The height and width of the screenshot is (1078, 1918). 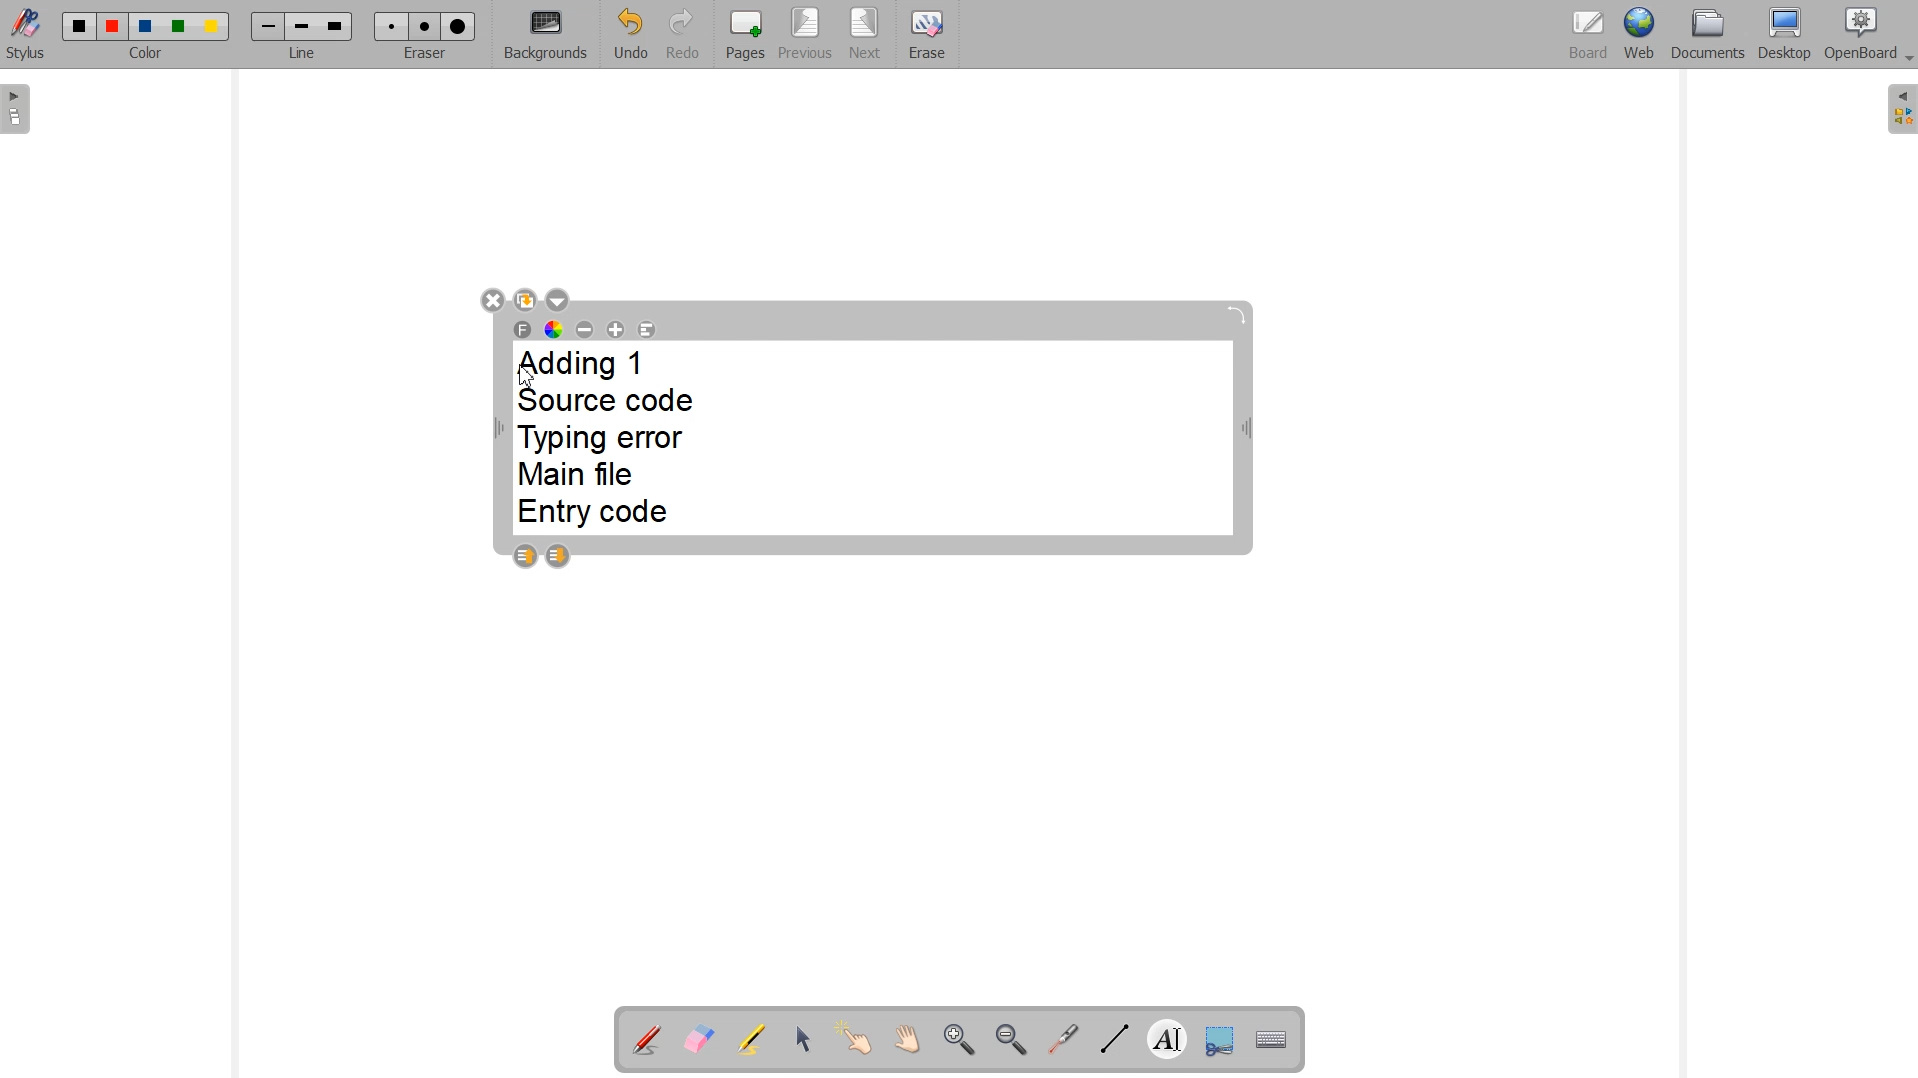 What do you see at coordinates (459, 27) in the screenshot?
I see `Large eraser` at bounding box center [459, 27].